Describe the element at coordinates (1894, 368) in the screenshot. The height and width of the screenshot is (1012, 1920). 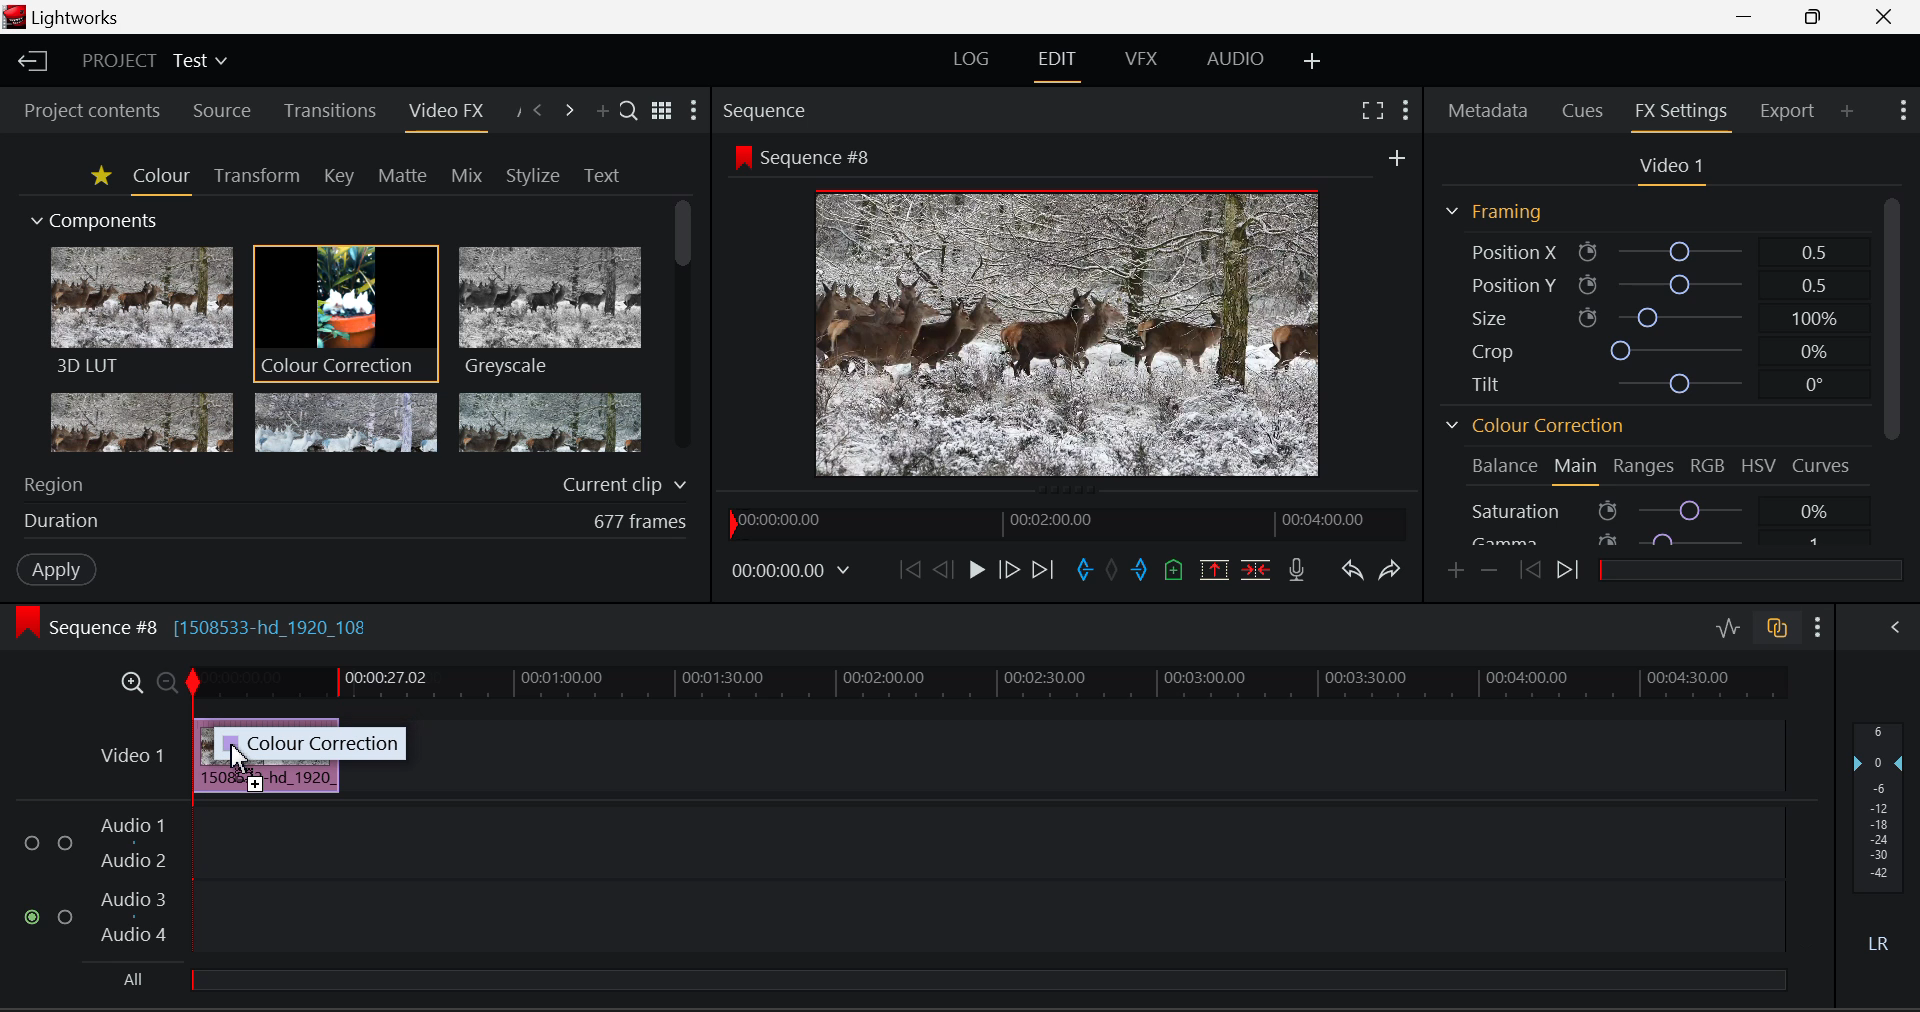
I see `Scroll Bar` at that location.